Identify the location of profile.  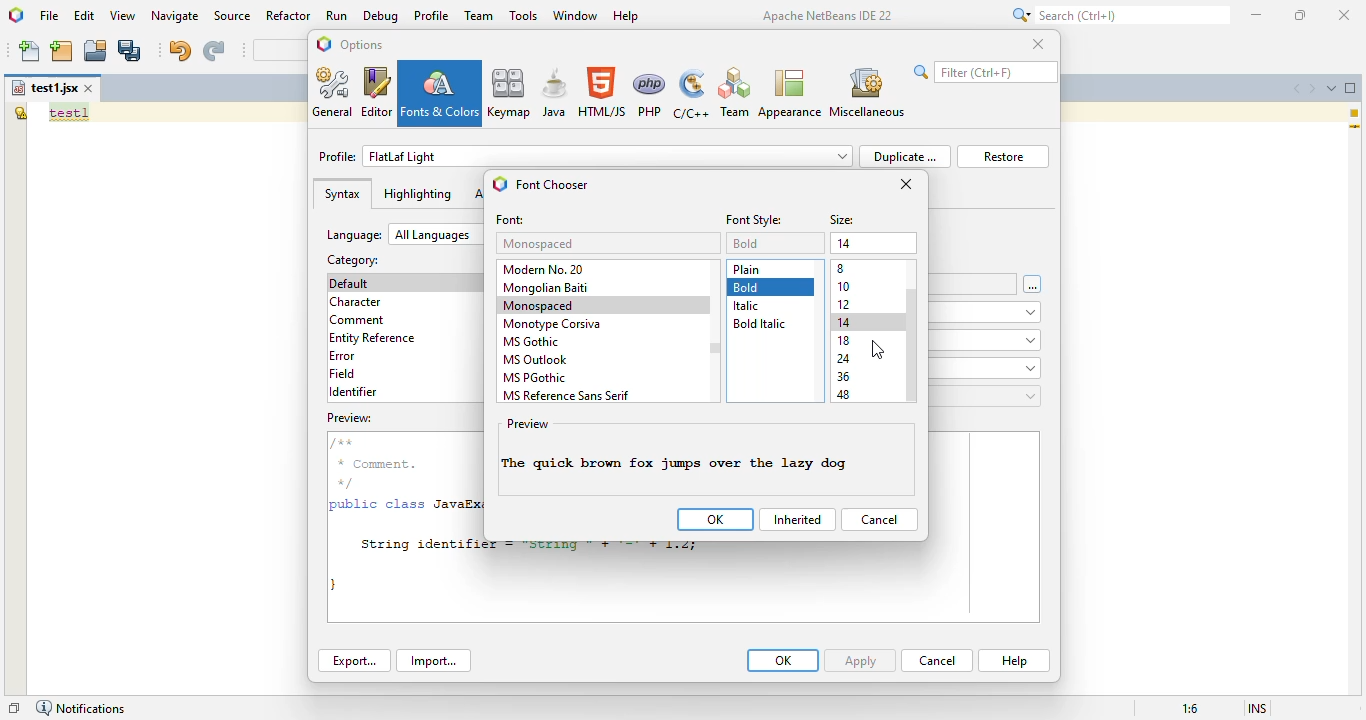
(586, 156).